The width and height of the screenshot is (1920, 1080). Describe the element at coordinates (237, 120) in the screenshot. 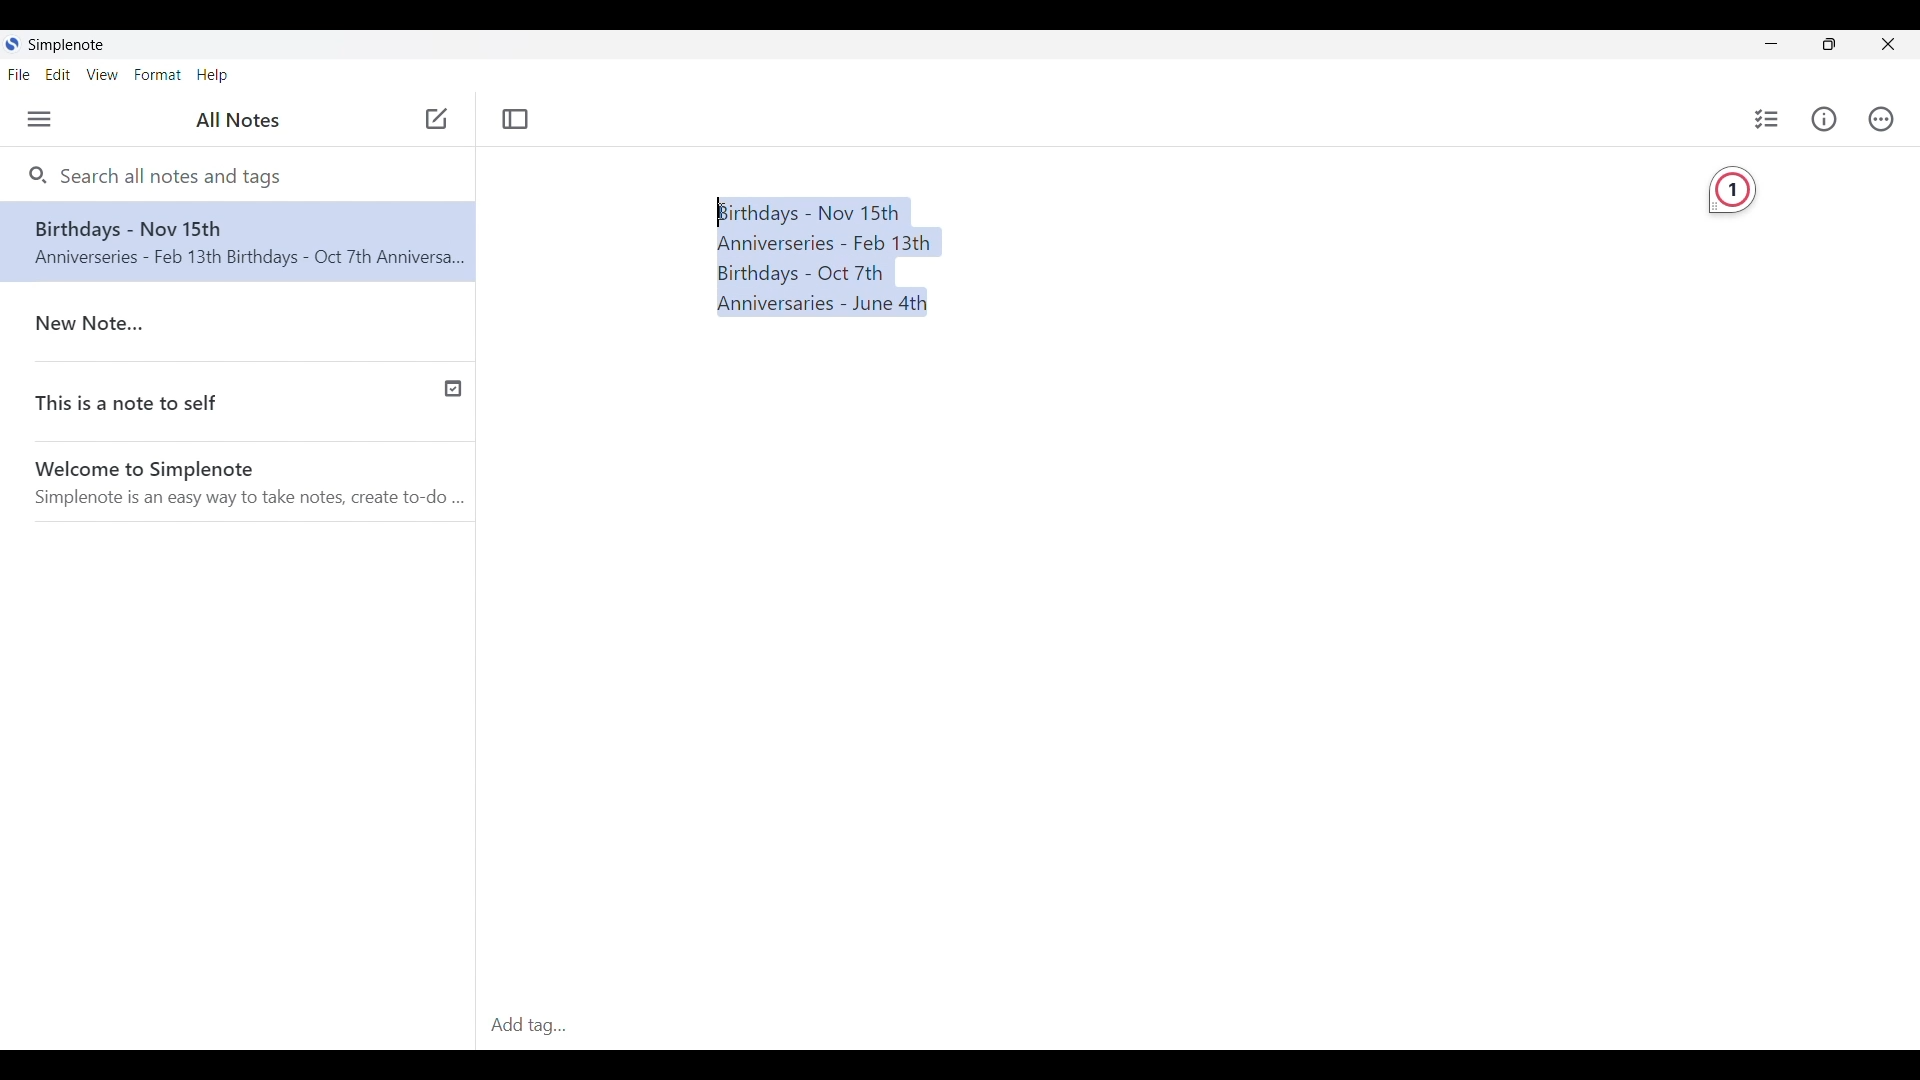

I see `All Notes(Title of left side panel)` at that location.